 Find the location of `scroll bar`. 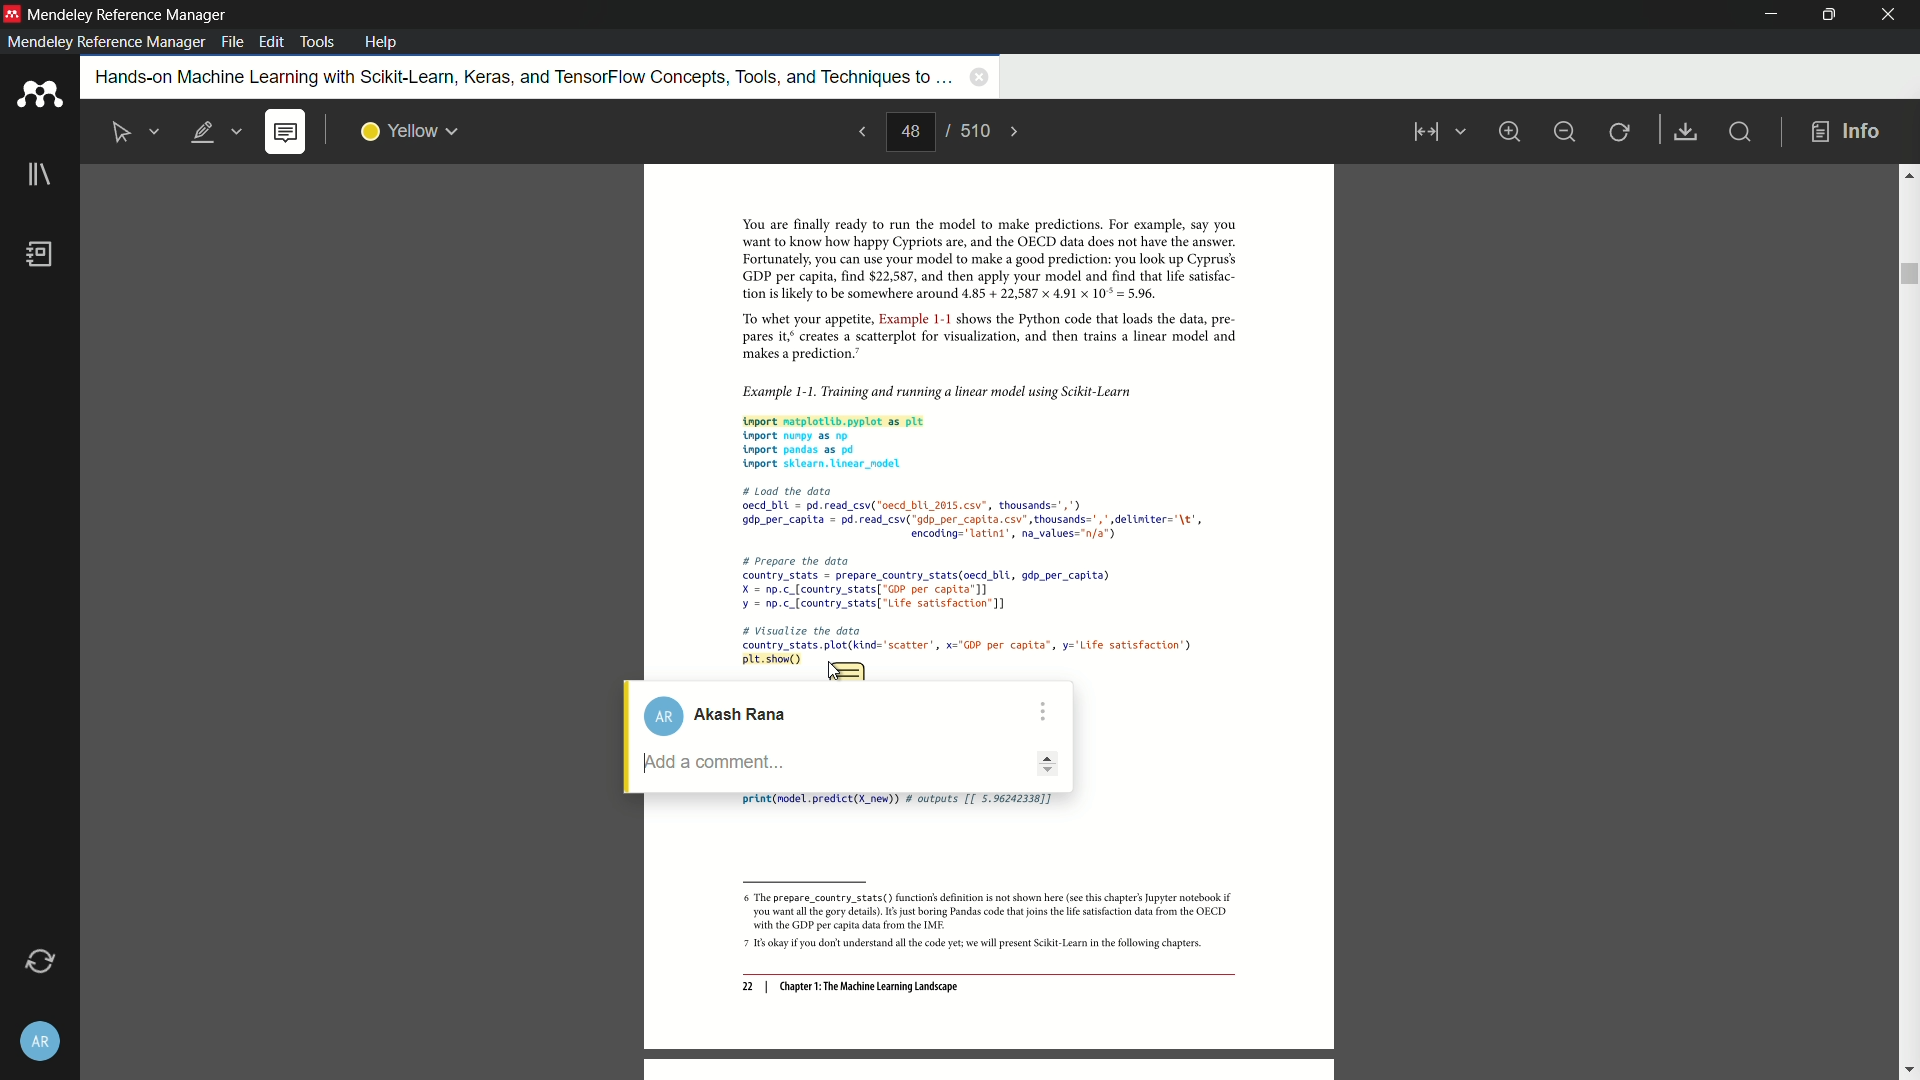

scroll bar is located at coordinates (1907, 274).